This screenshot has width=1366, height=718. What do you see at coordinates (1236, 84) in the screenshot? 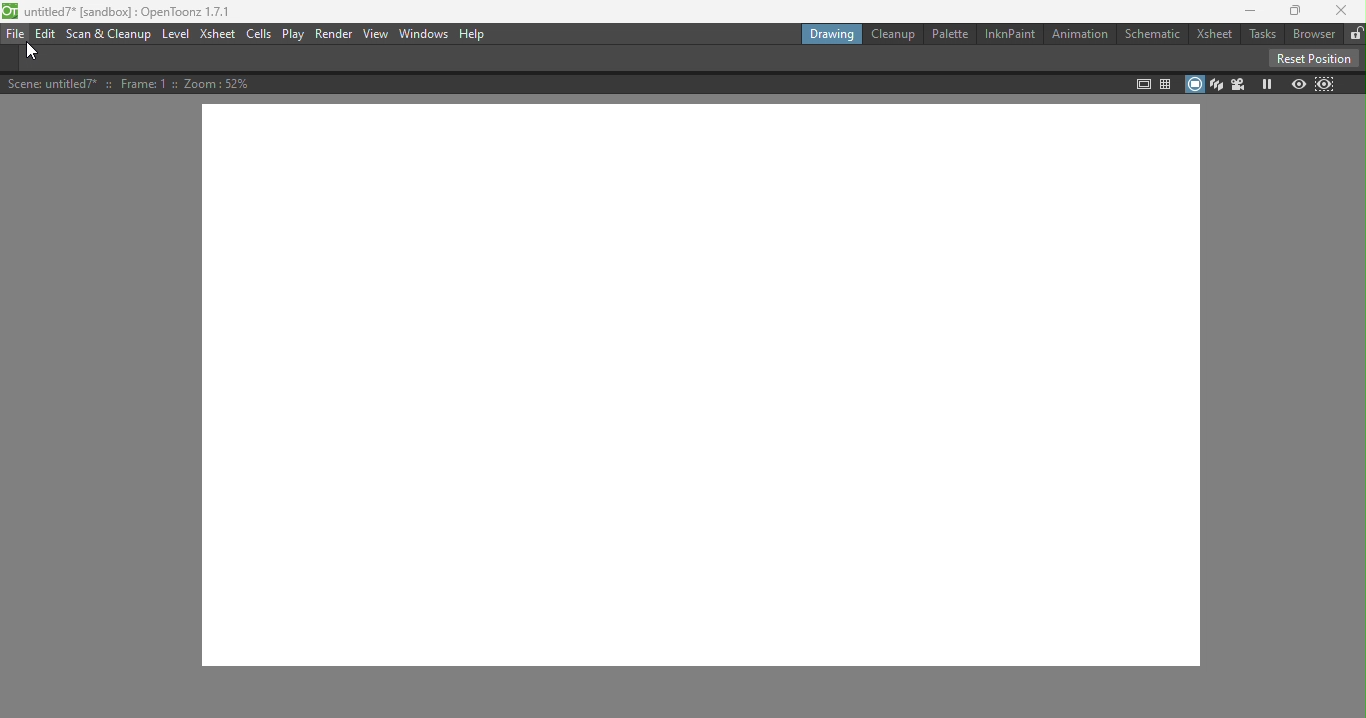
I see `Camera view` at bounding box center [1236, 84].